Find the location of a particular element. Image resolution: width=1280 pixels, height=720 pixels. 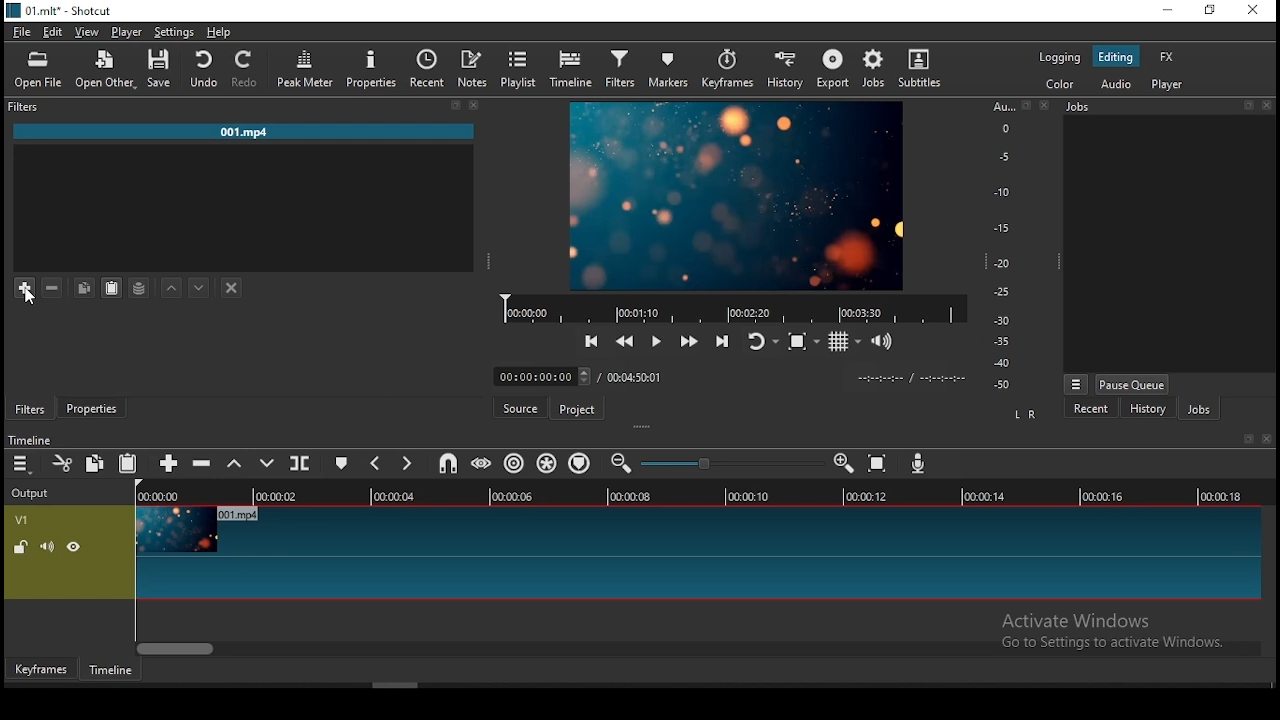

history is located at coordinates (787, 69).